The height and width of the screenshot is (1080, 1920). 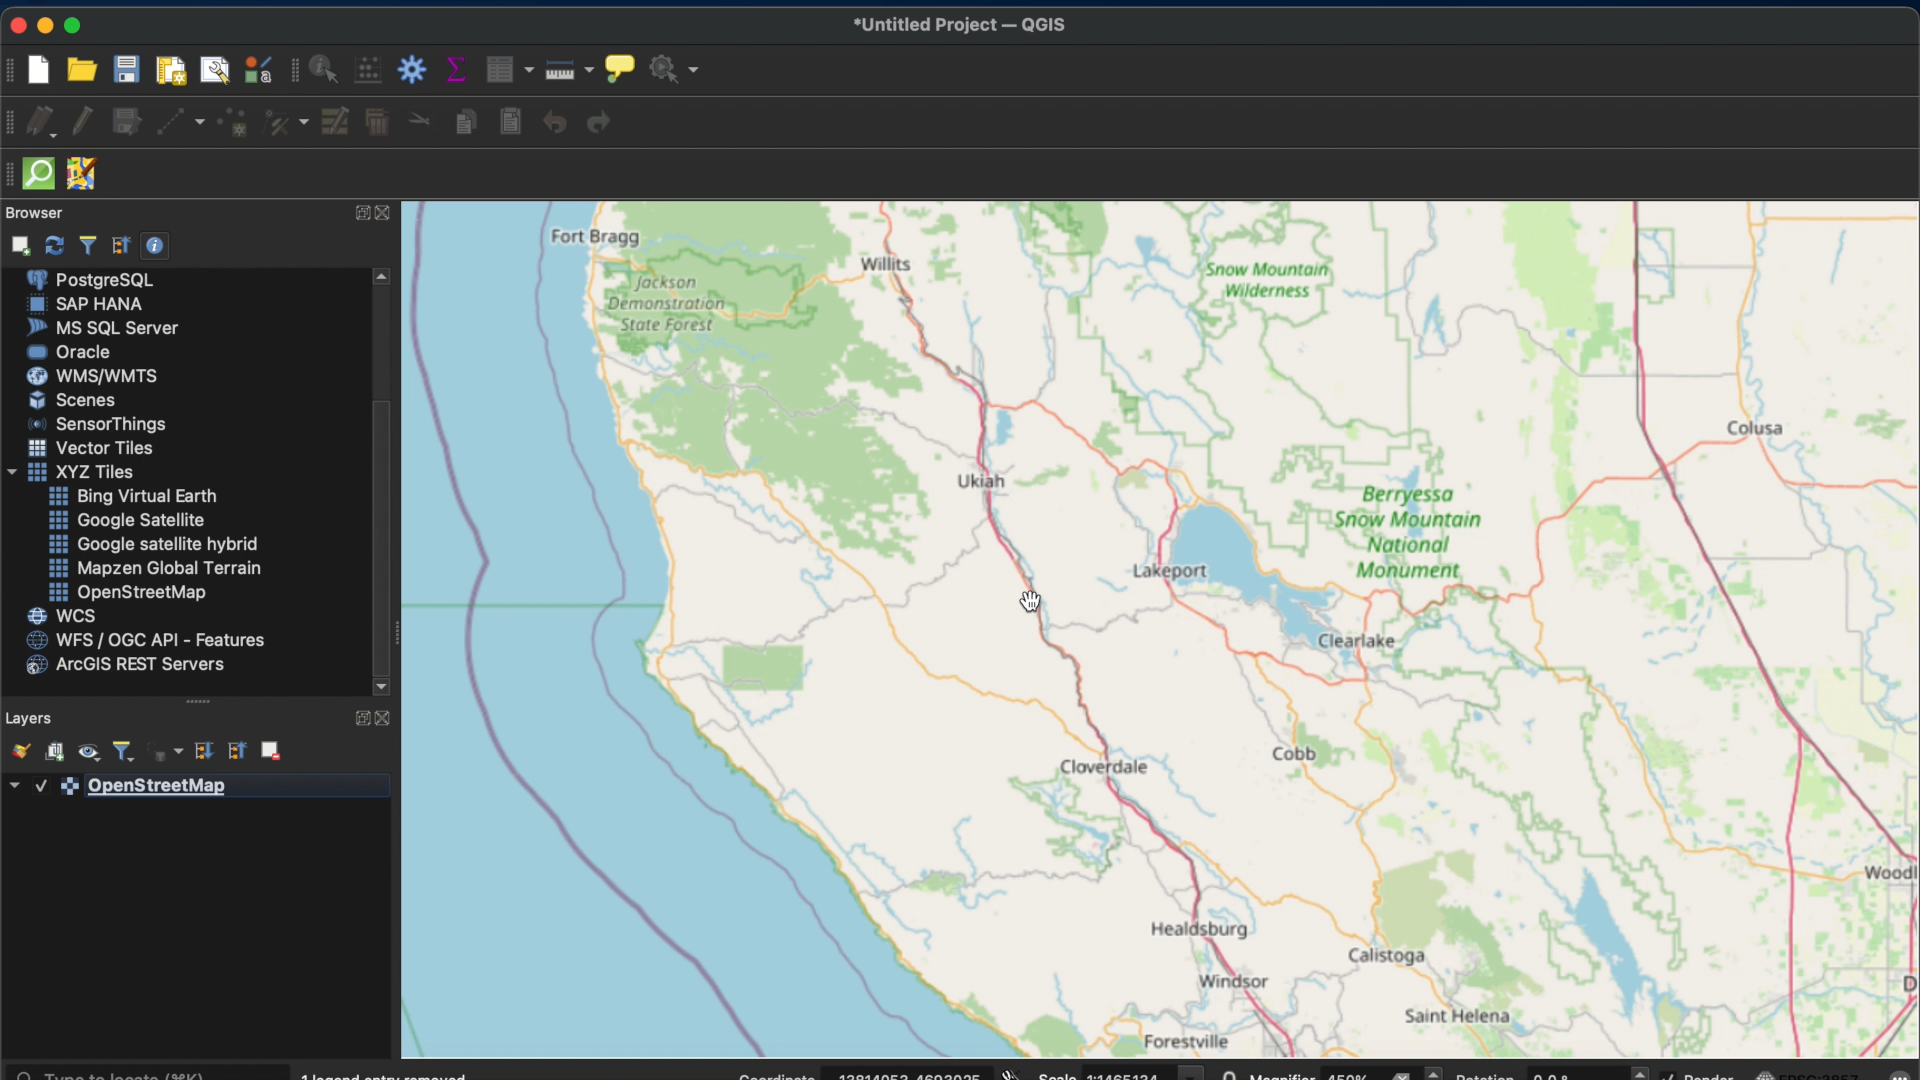 What do you see at coordinates (171, 69) in the screenshot?
I see `new print layout` at bounding box center [171, 69].